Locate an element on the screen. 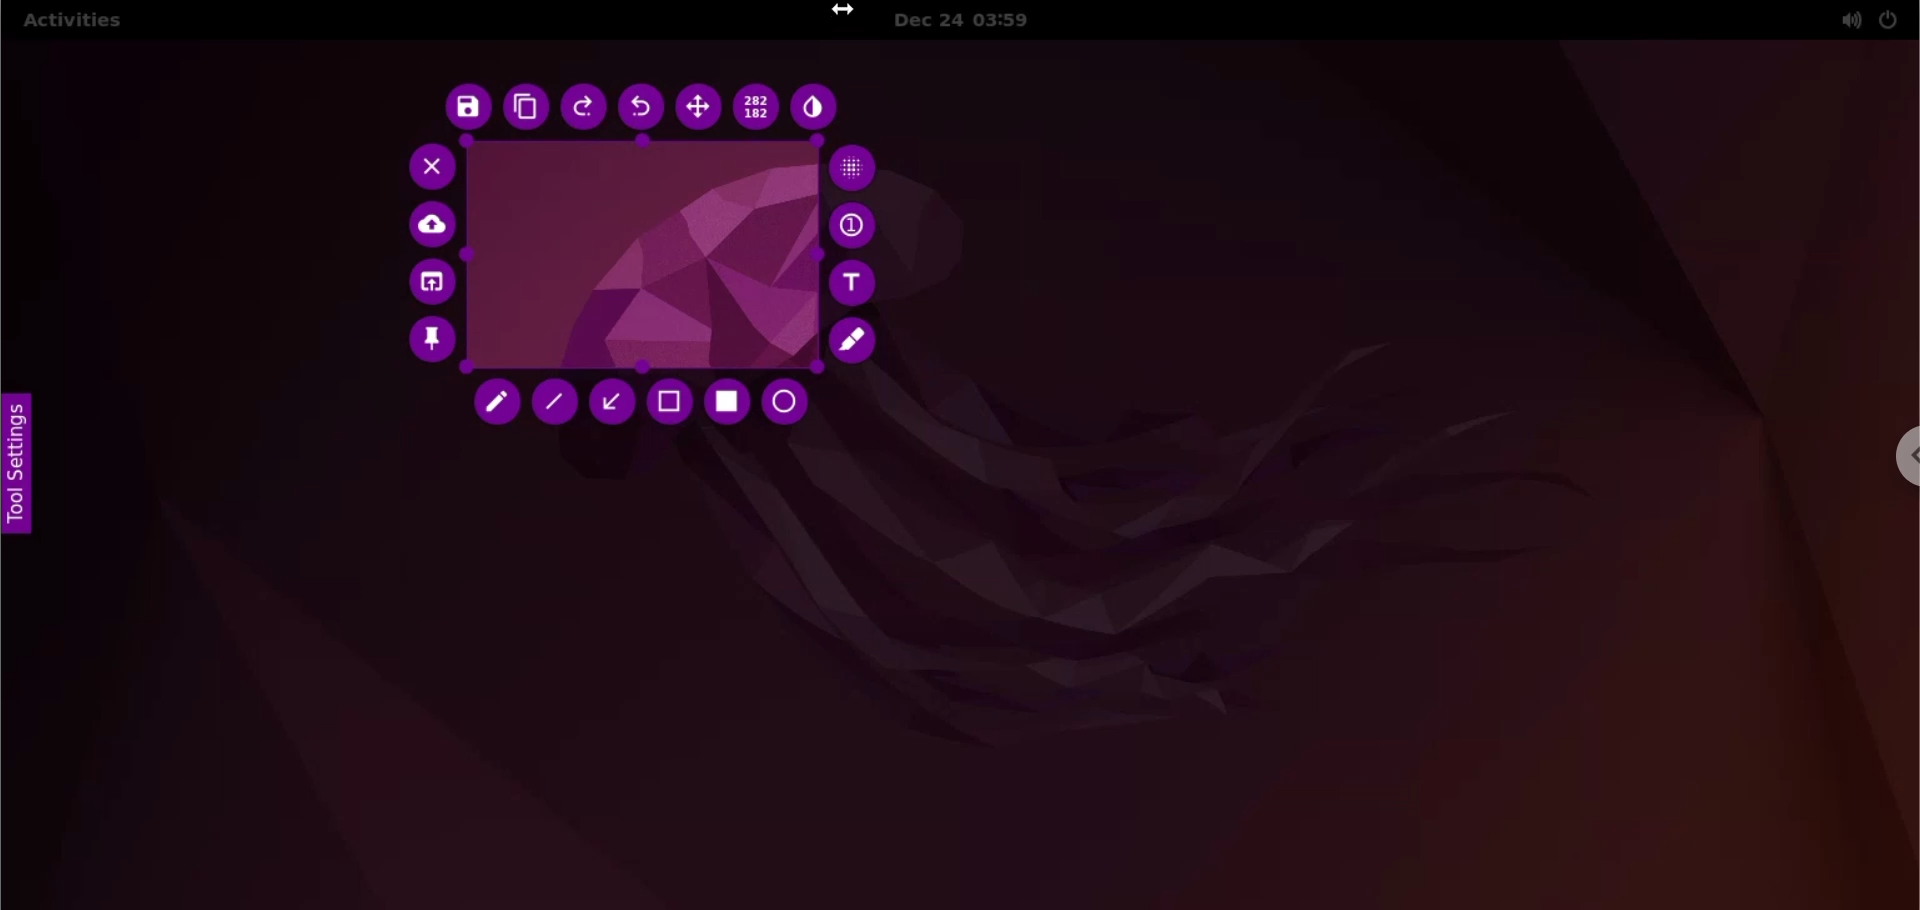 The width and height of the screenshot is (1920, 910). marker is located at coordinates (865, 344).